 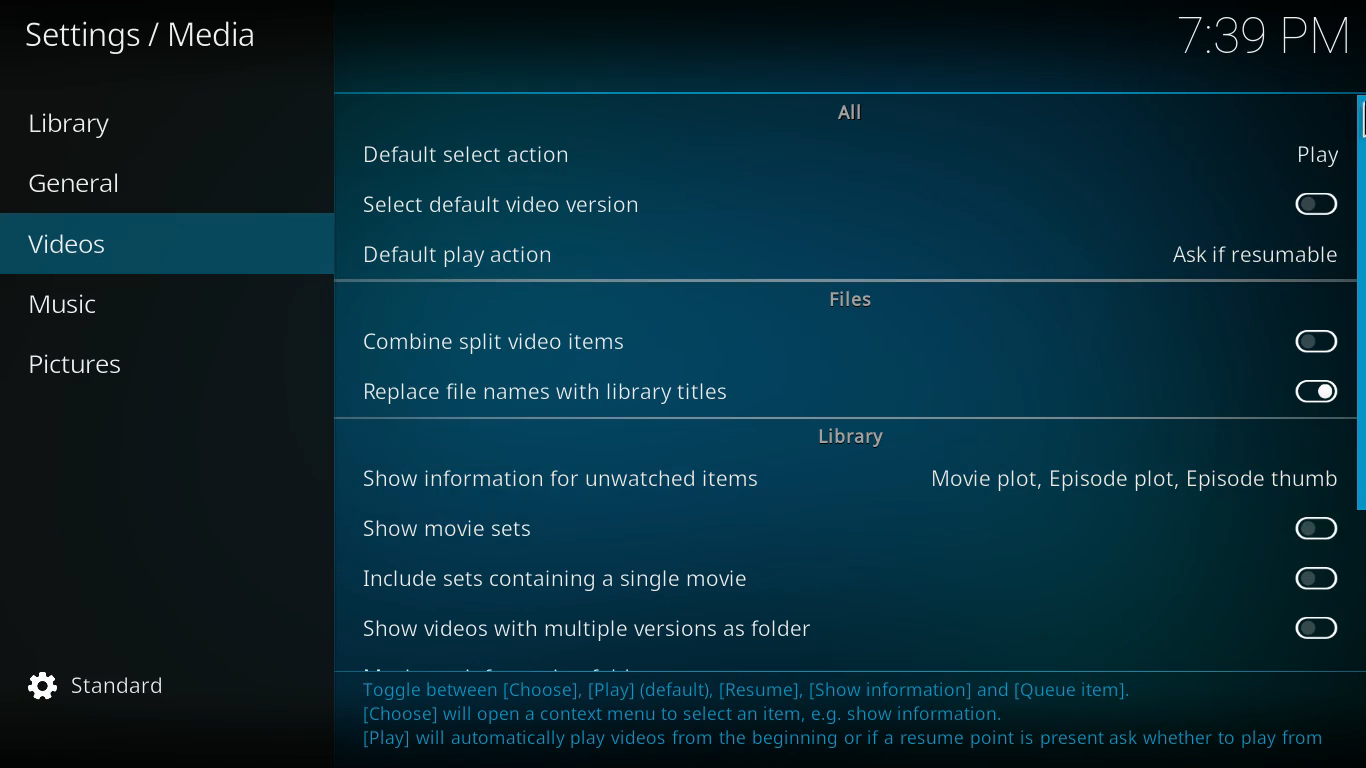 What do you see at coordinates (459, 528) in the screenshot?
I see `show movie sets` at bounding box center [459, 528].